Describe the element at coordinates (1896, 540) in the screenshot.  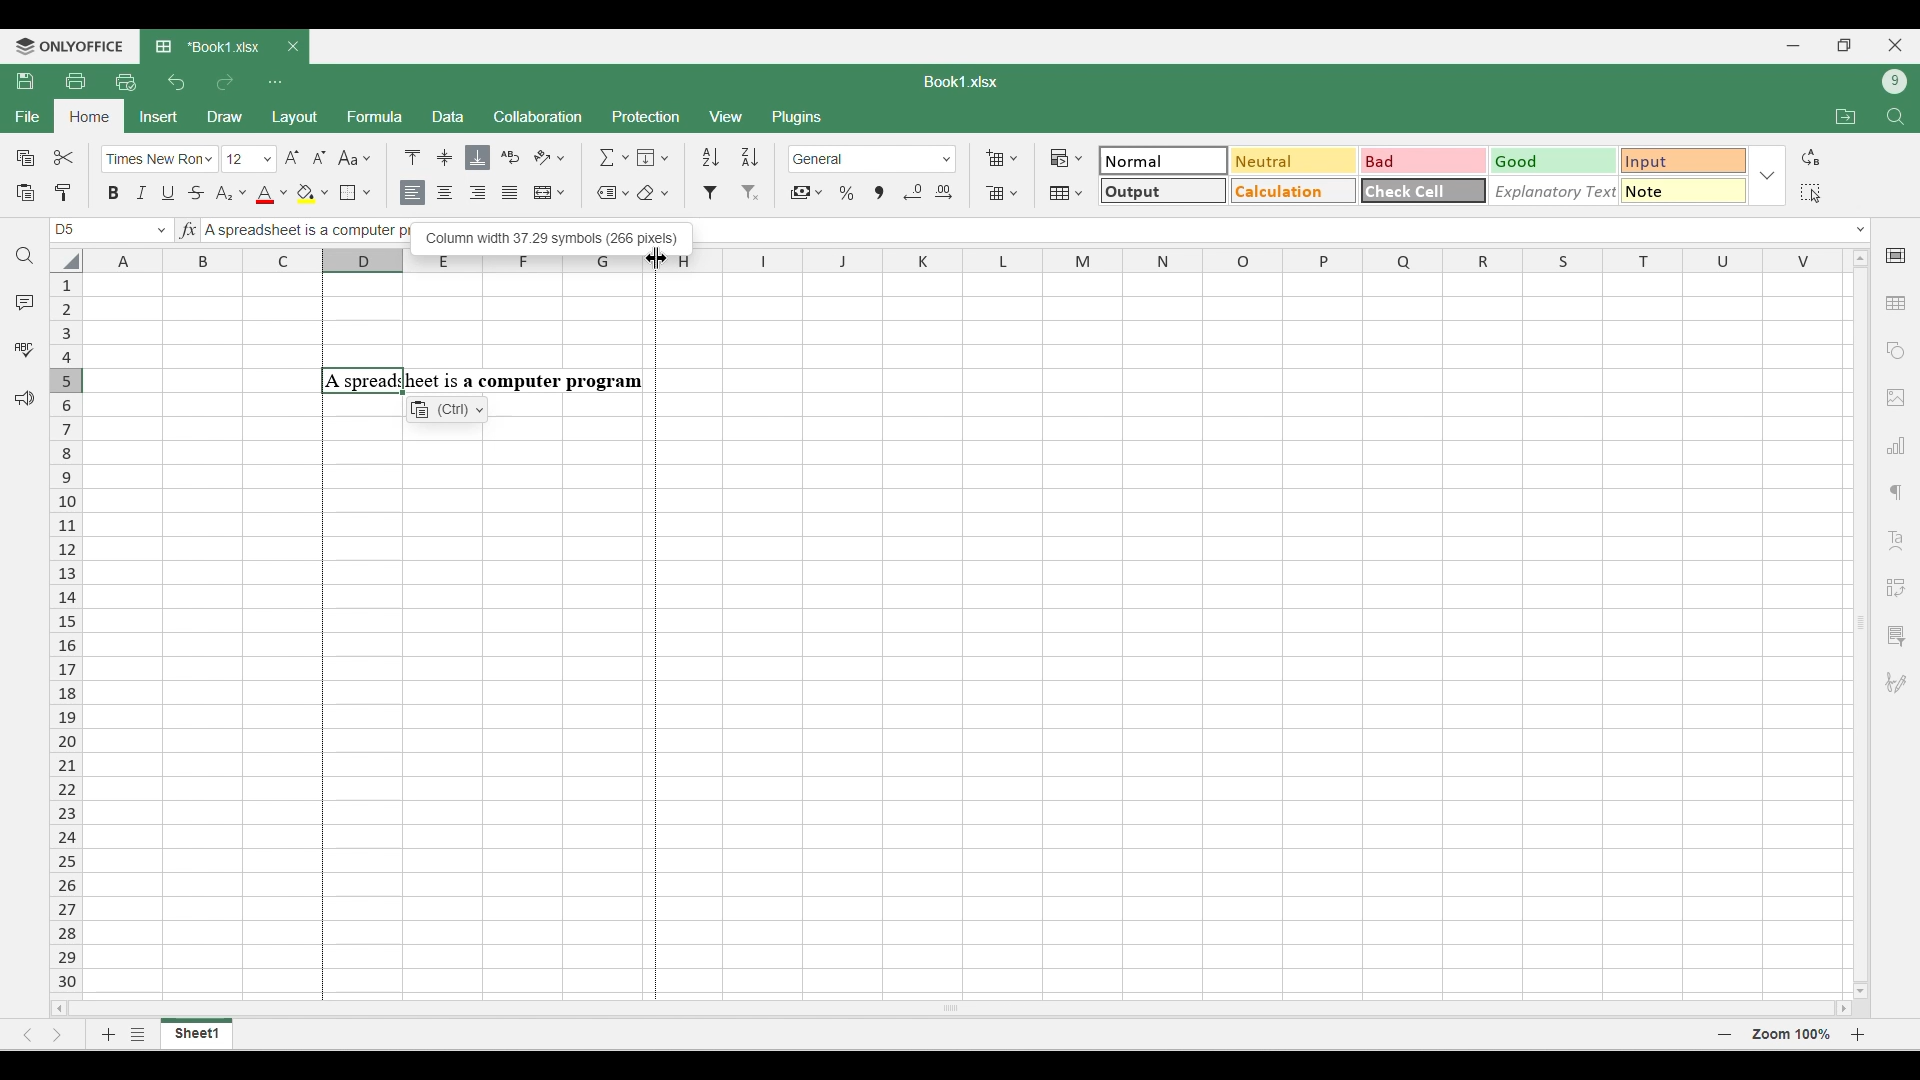
I see `Text alignment` at that location.